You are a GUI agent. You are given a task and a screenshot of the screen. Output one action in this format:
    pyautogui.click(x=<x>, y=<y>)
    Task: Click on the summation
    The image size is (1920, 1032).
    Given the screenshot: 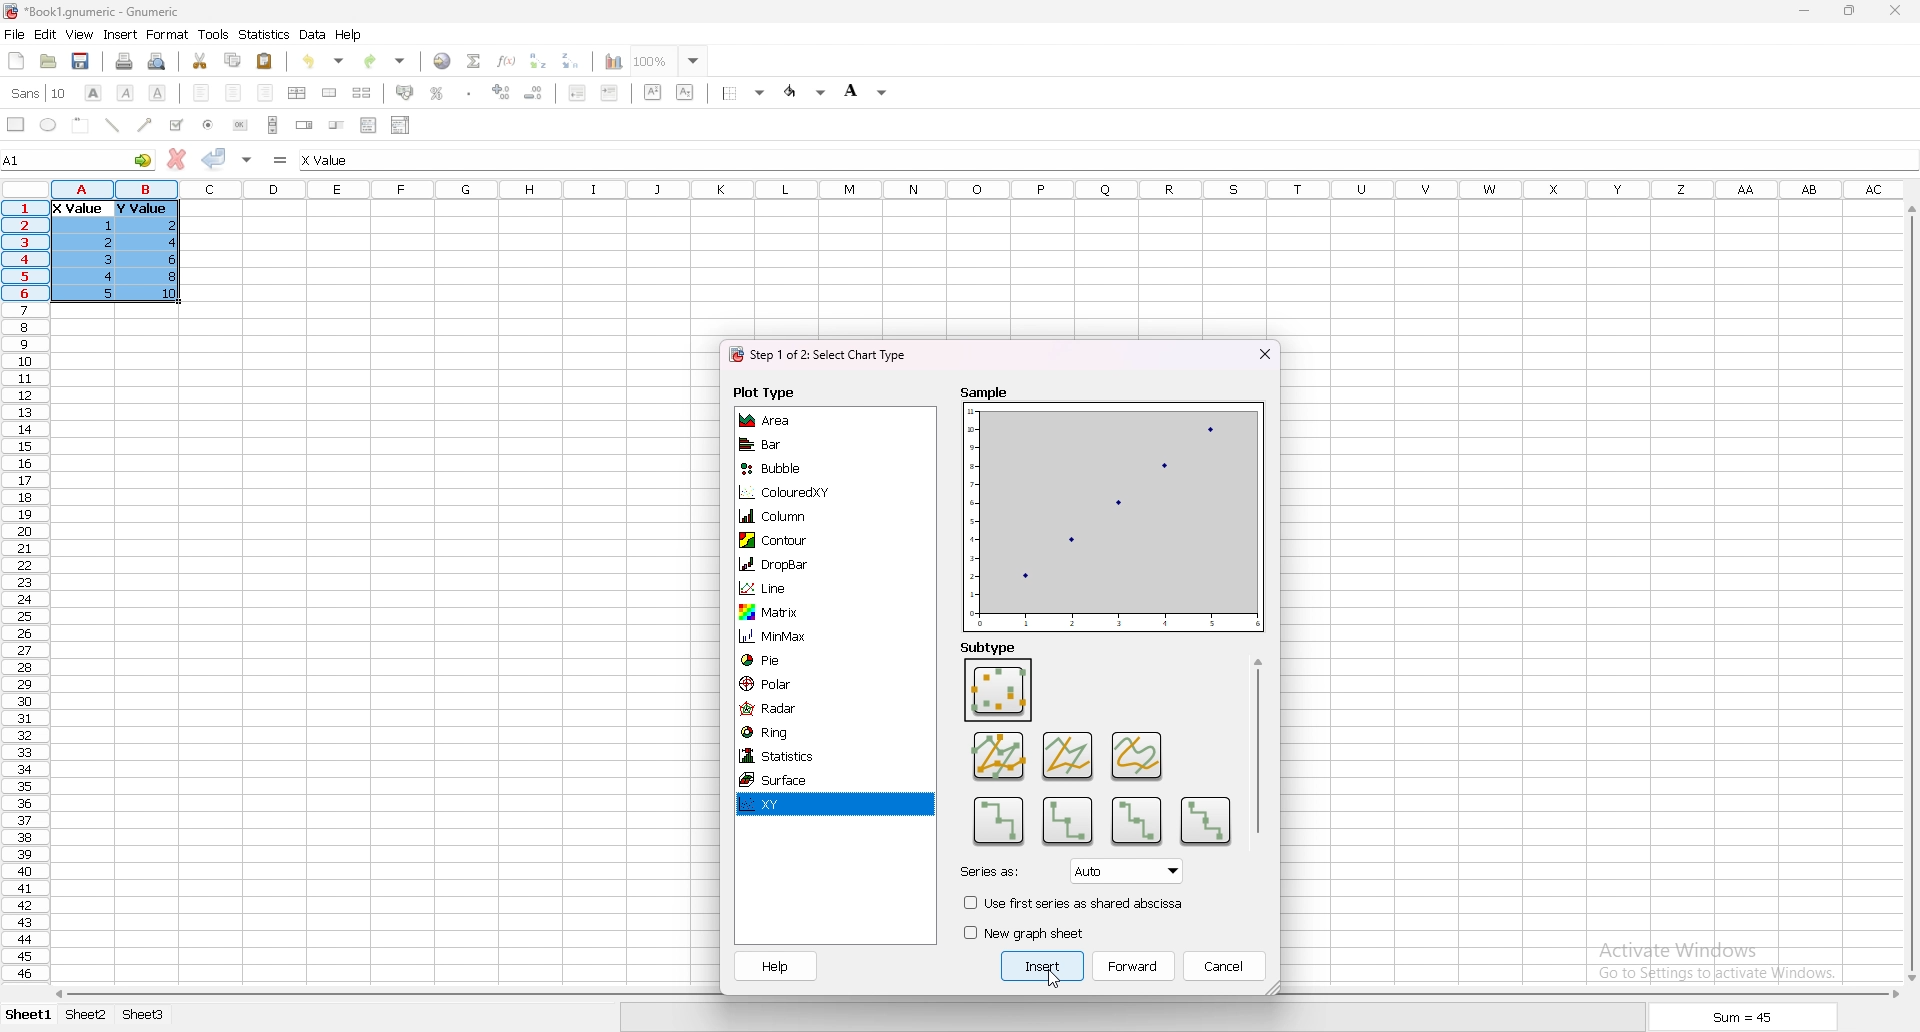 What is the action you would take?
    pyautogui.click(x=473, y=60)
    